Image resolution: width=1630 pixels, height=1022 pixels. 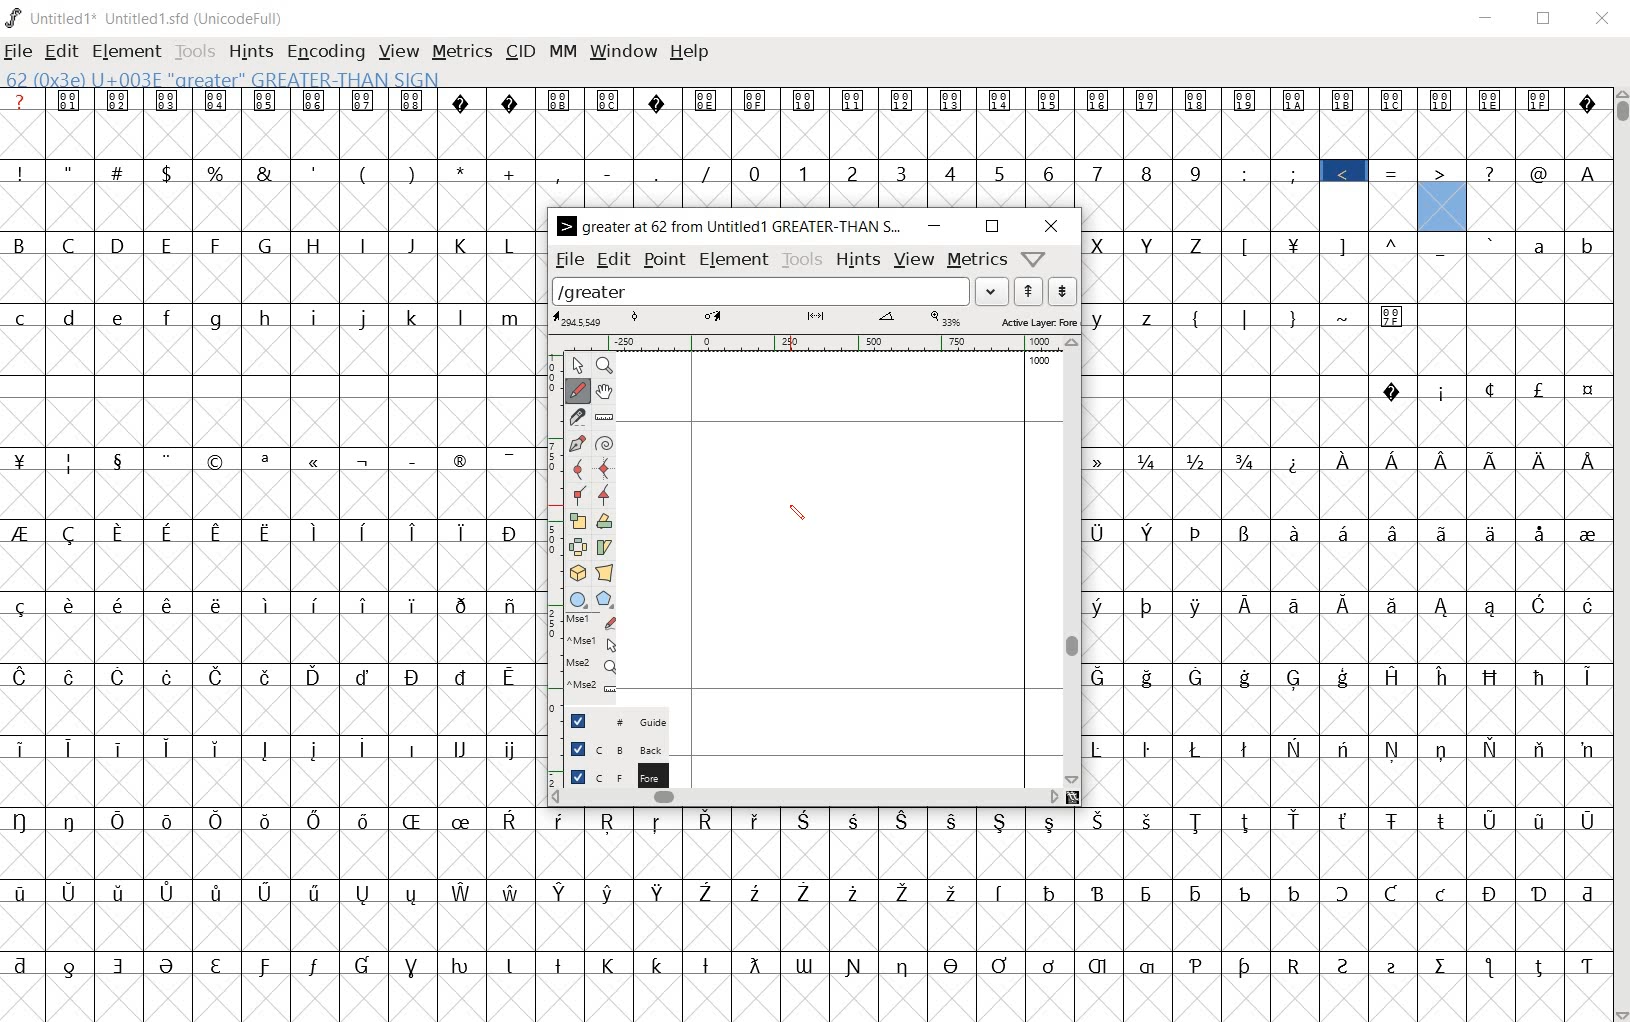 I want to click on mm, so click(x=563, y=53).